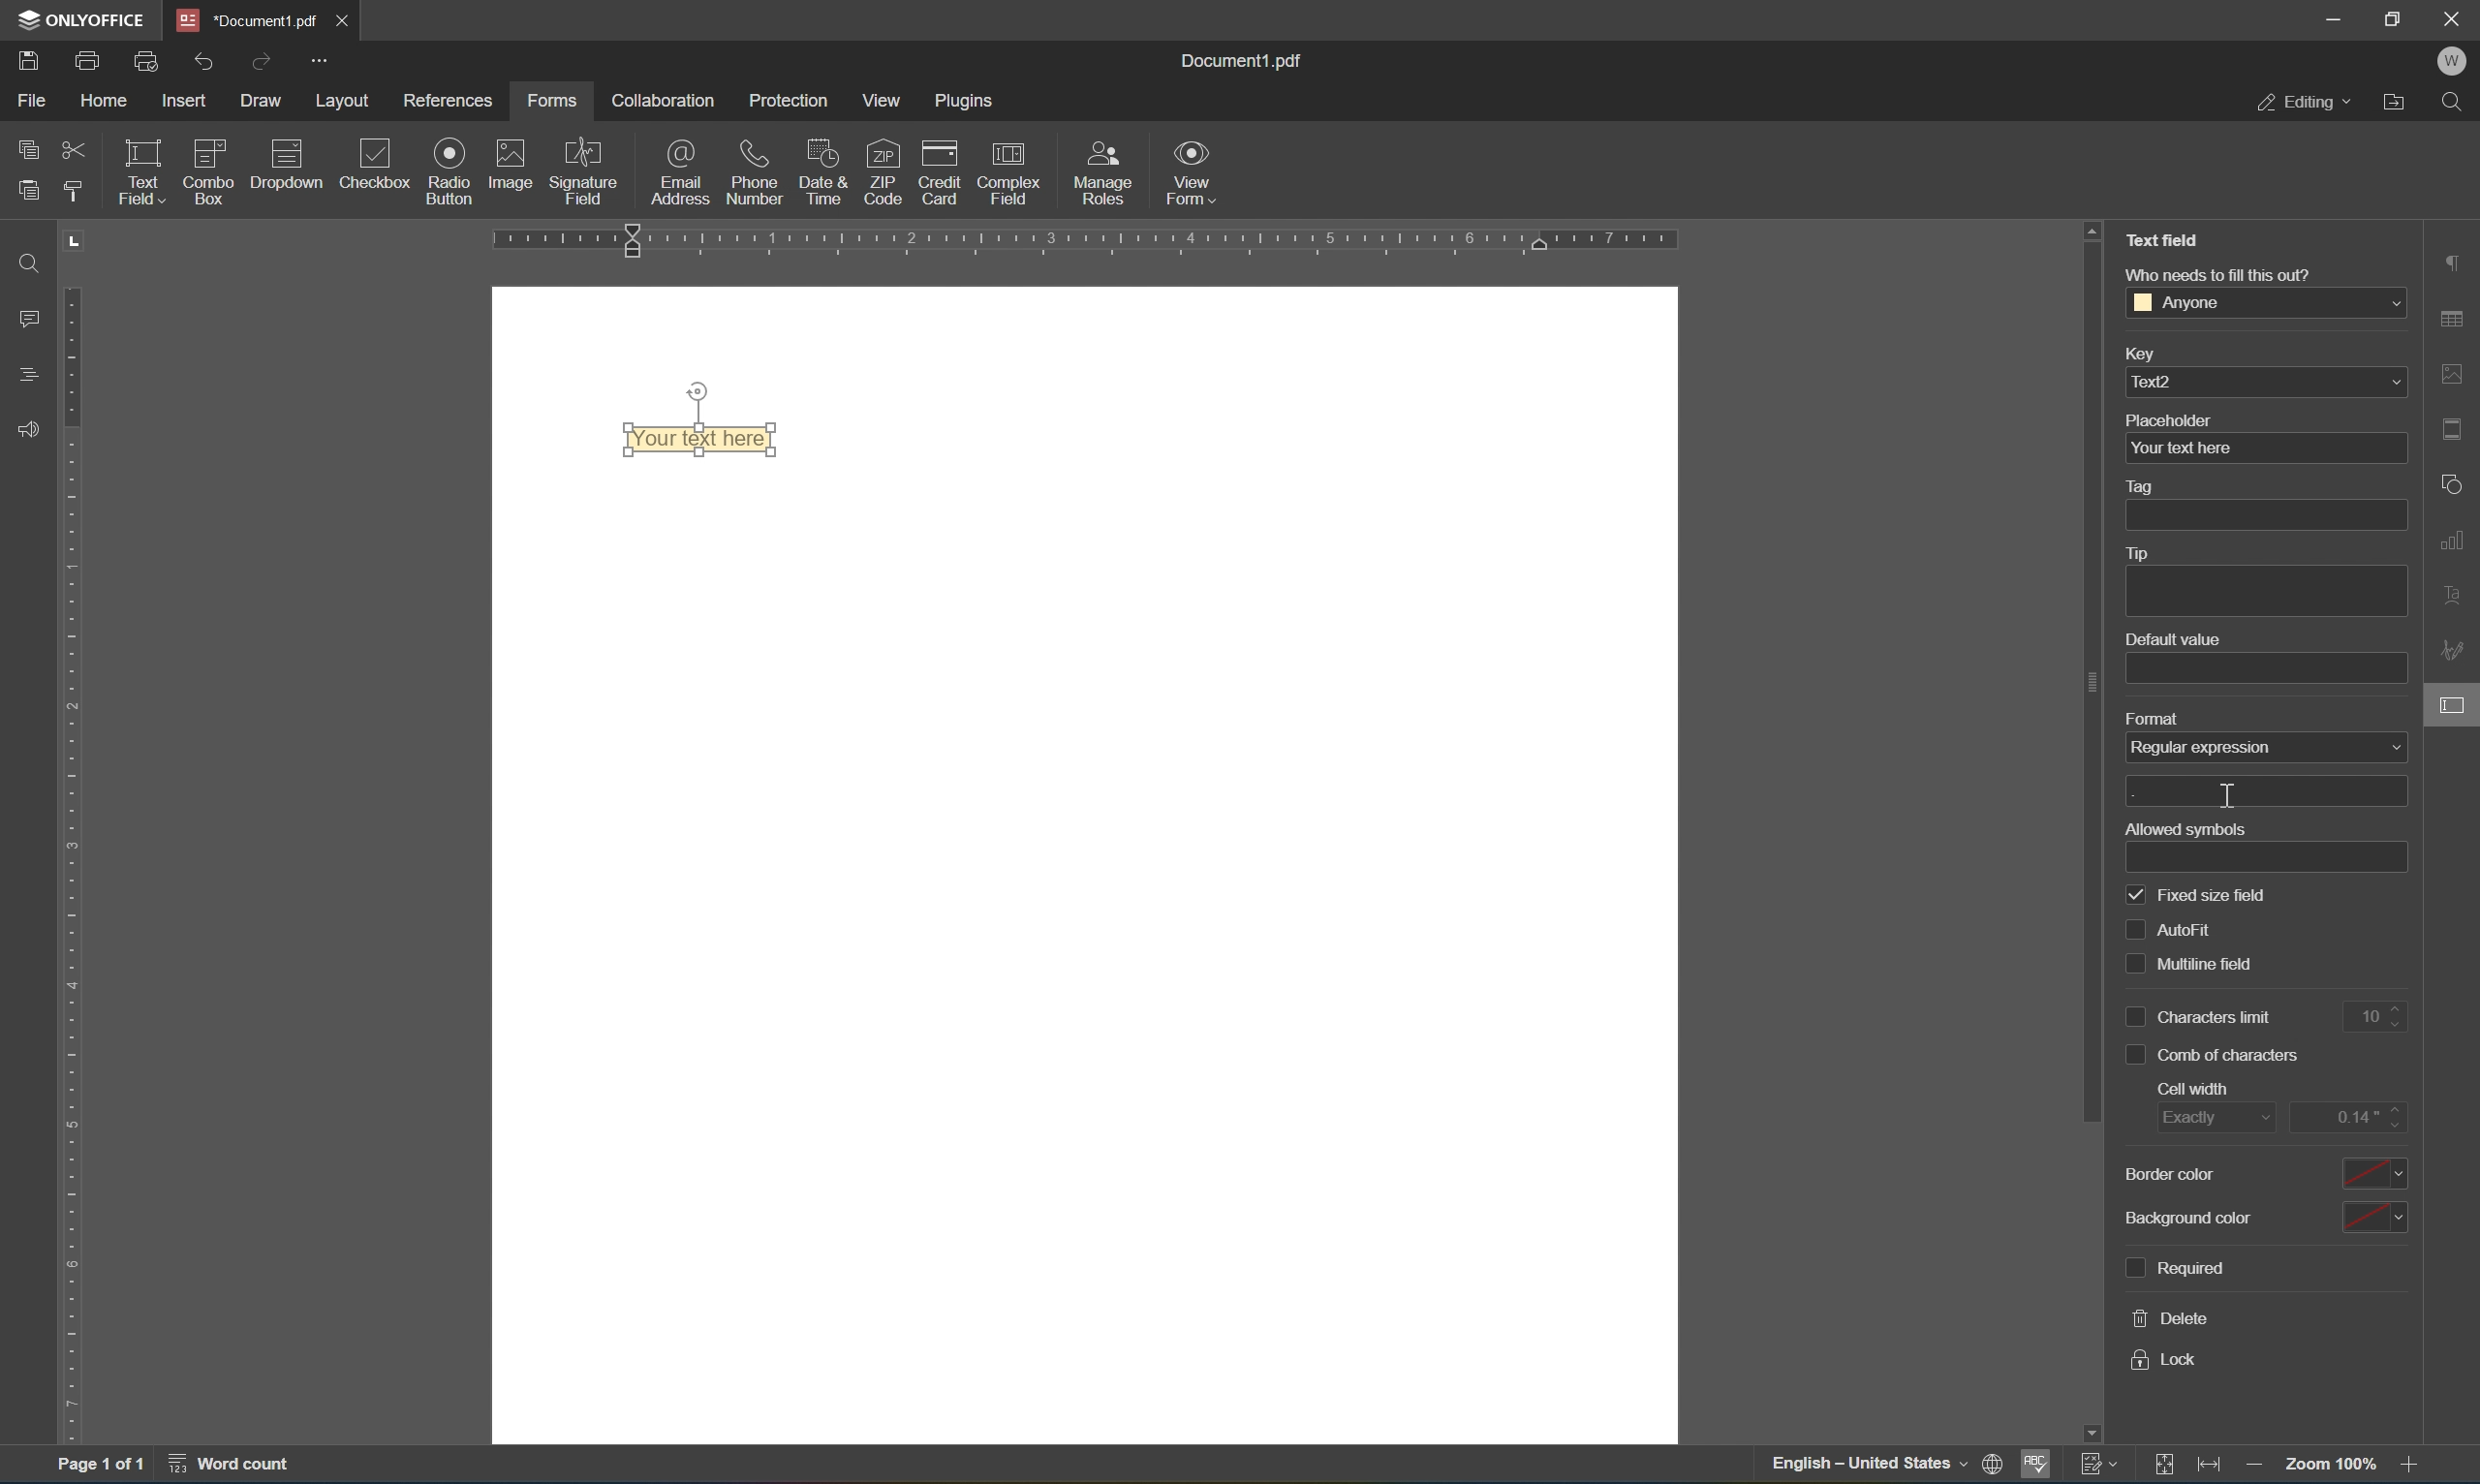 The height and width of the screenshot is (1484, 2480). I want to click on text2, so click(2262, 382).